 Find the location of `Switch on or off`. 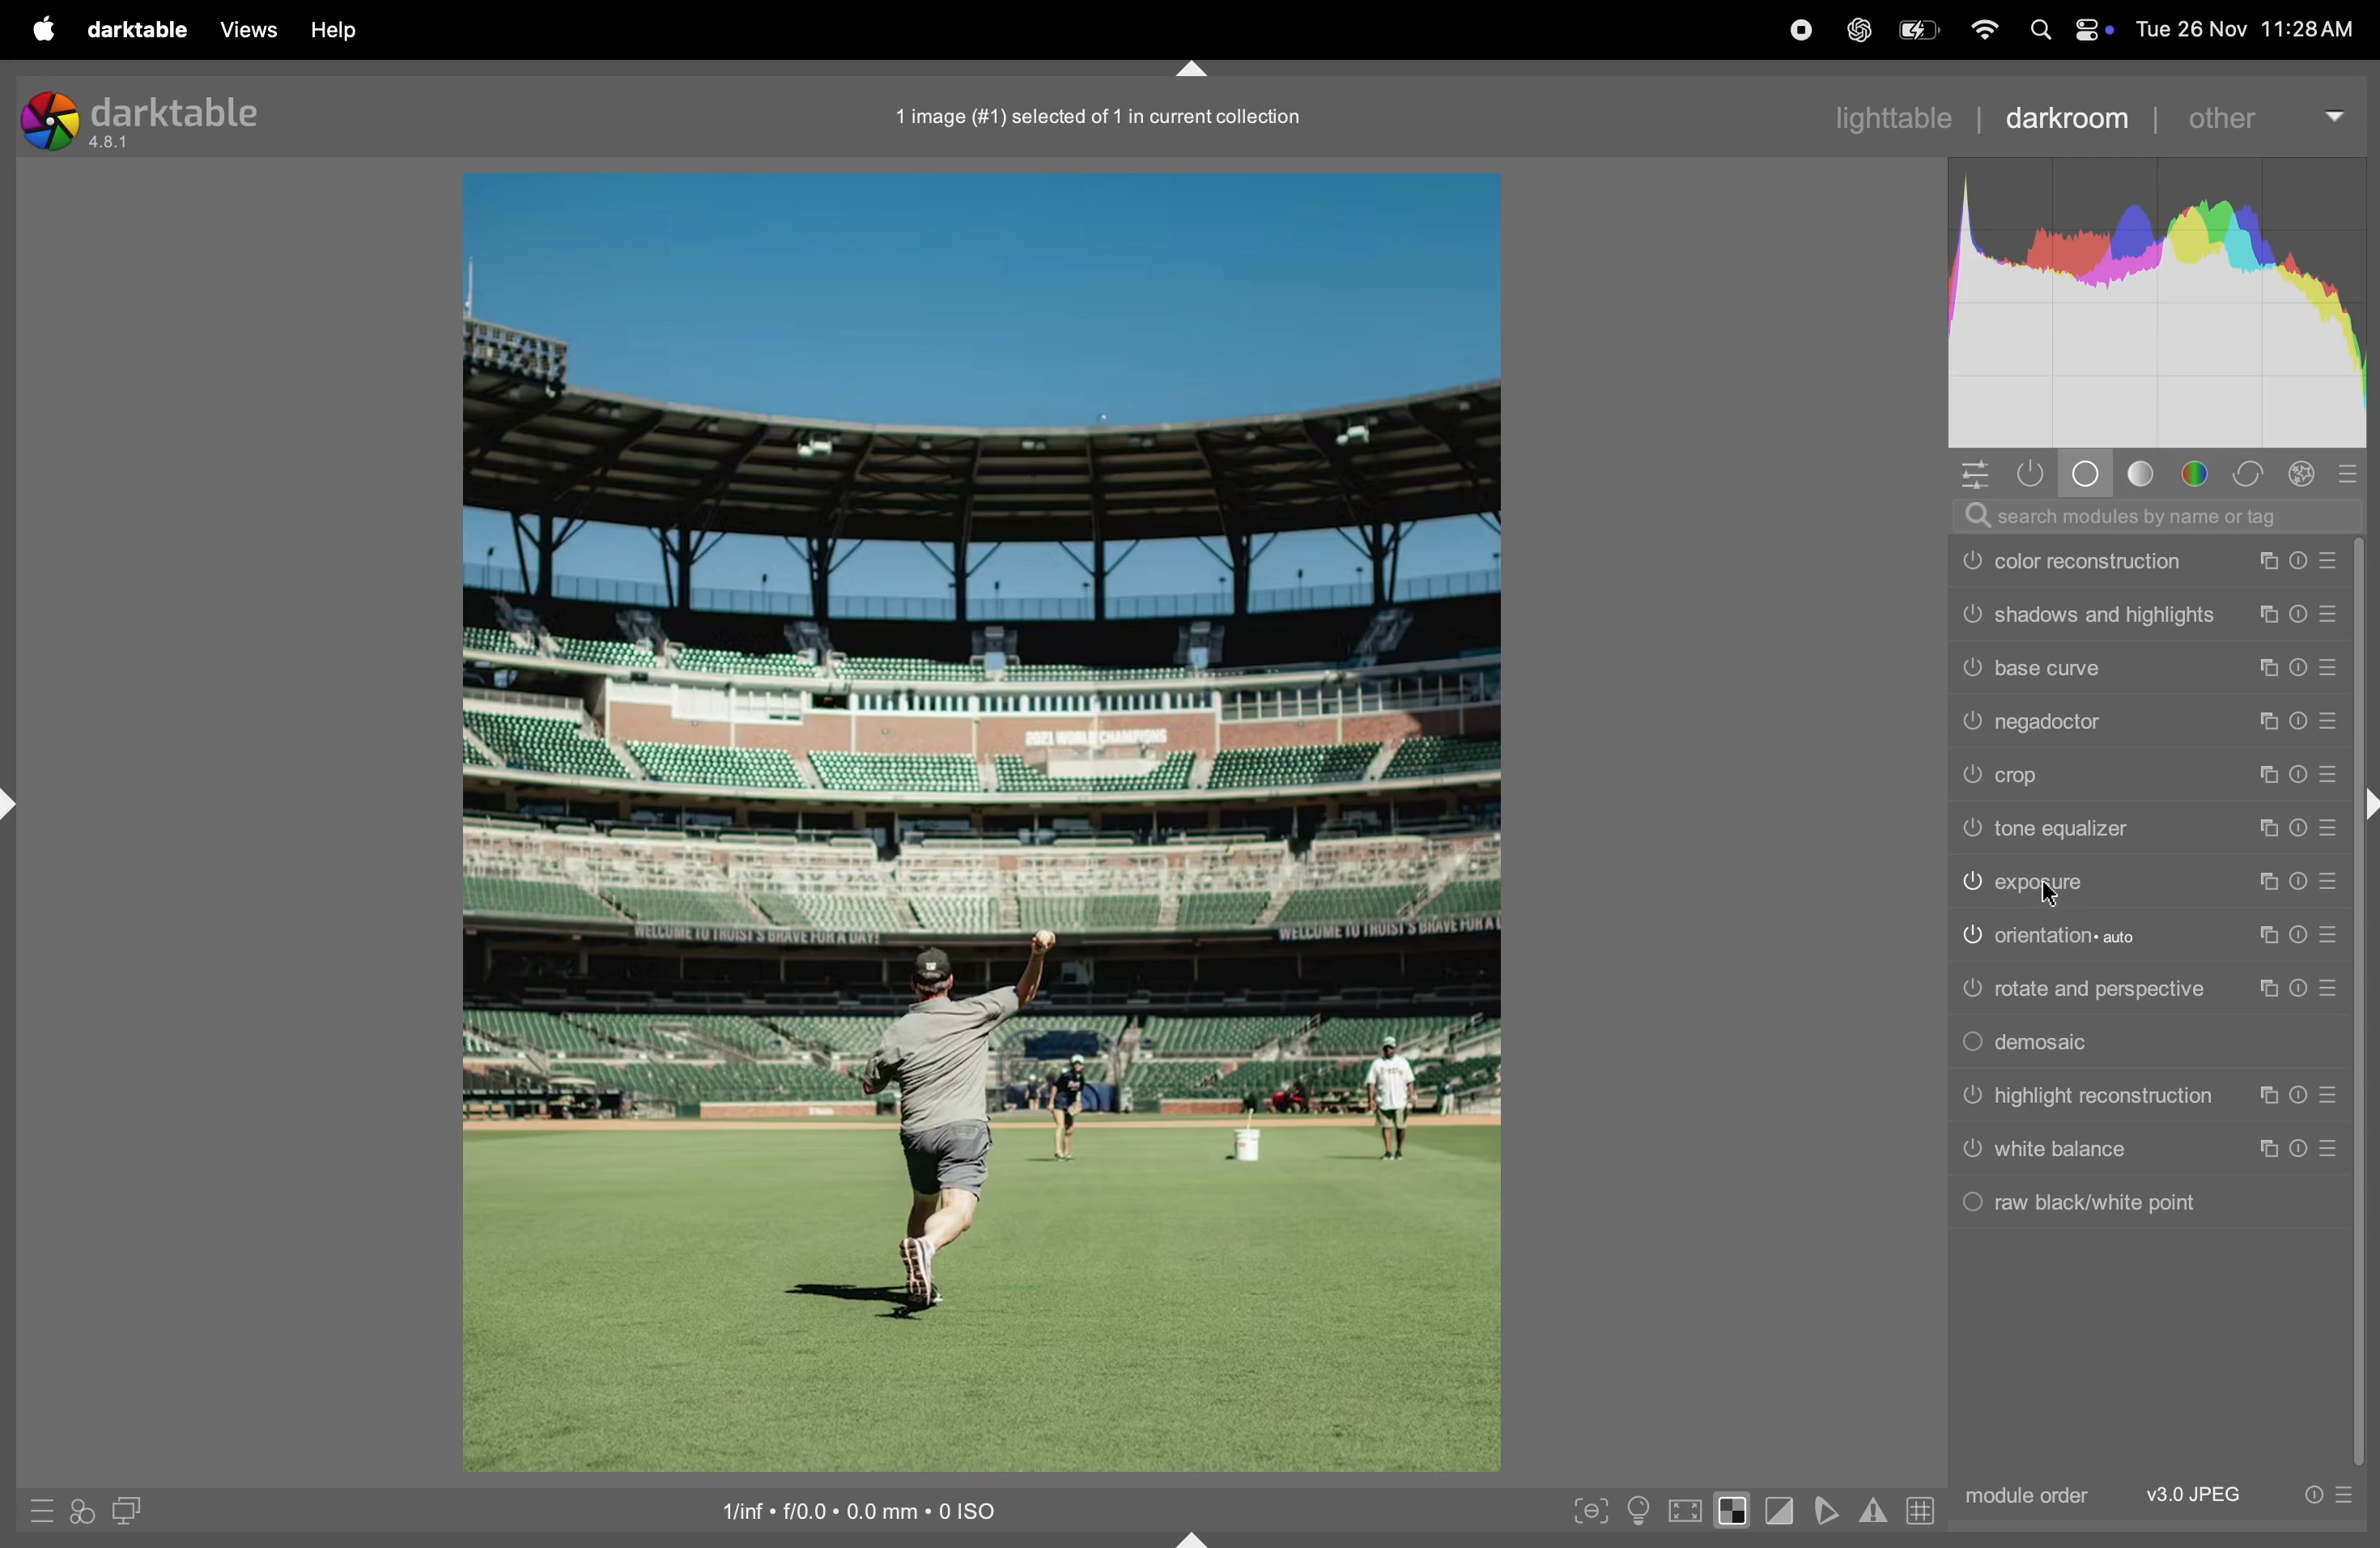

Switch on or off is located at coordinates (1970, 1149).